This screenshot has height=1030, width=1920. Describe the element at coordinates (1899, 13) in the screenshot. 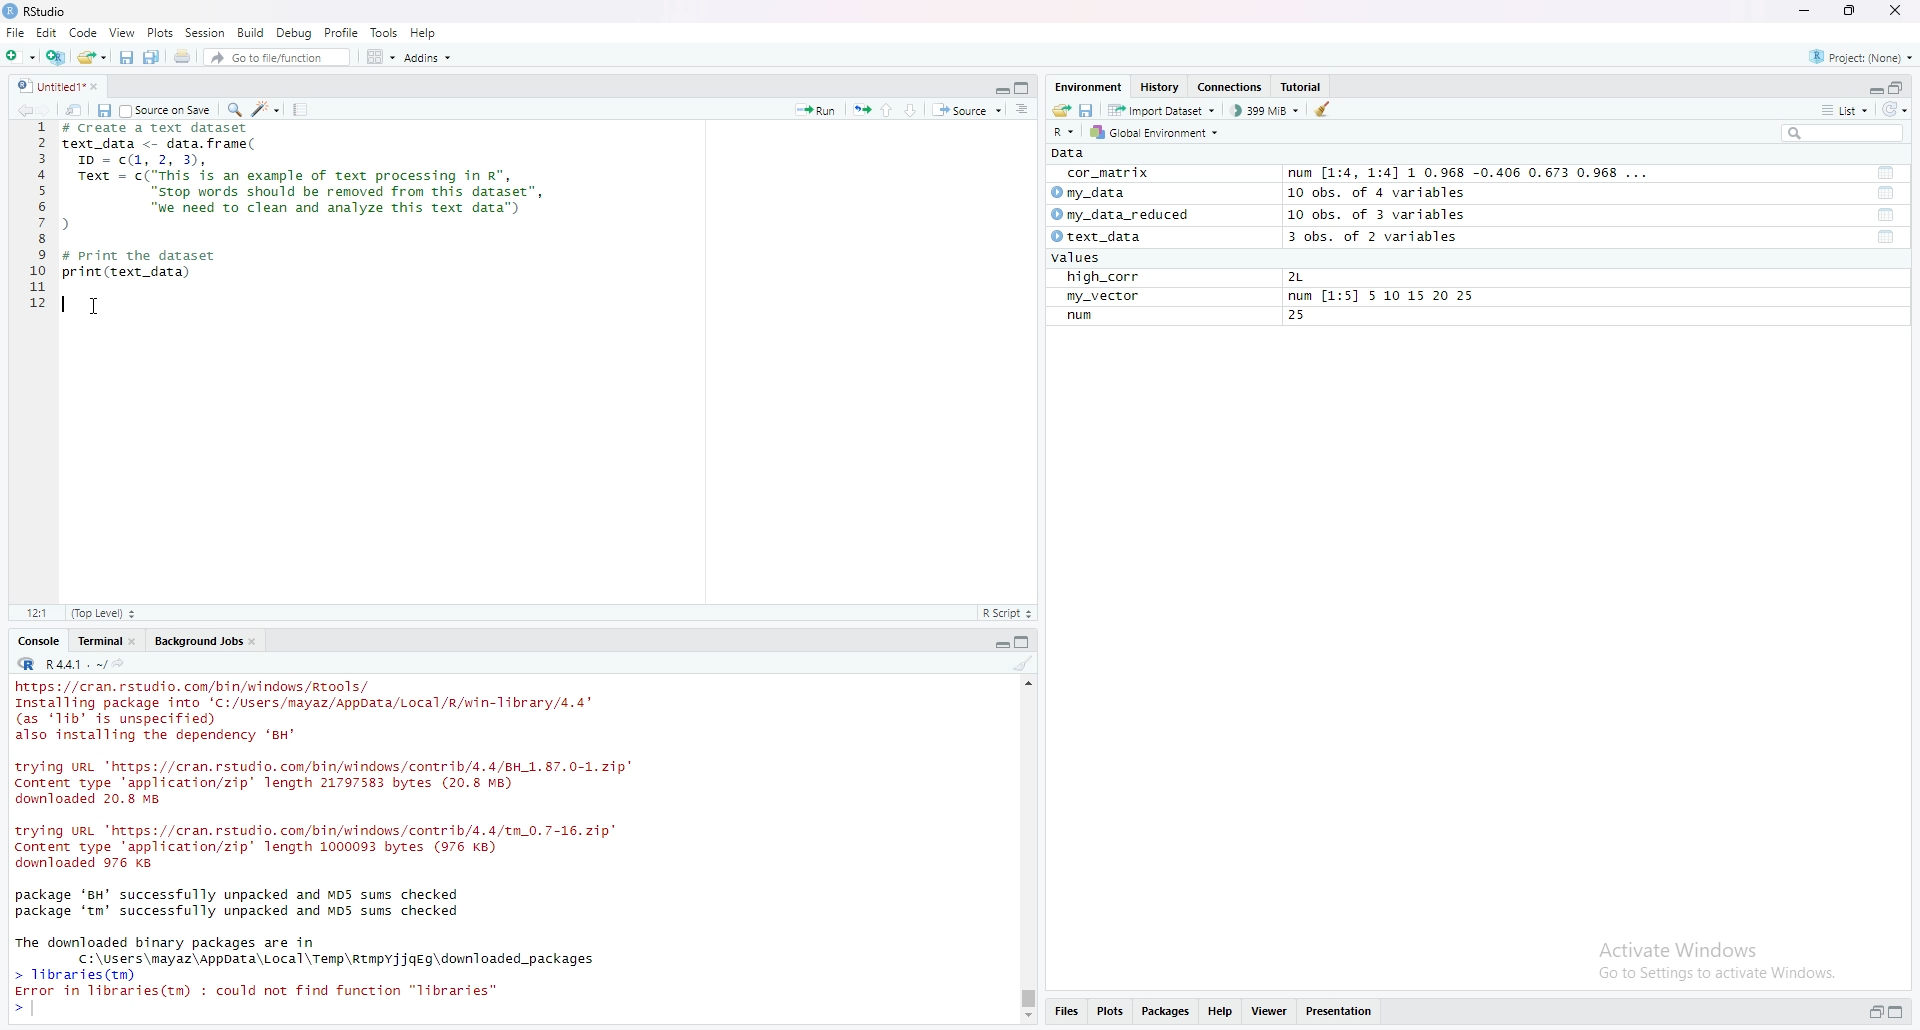

I see `close` at that location.